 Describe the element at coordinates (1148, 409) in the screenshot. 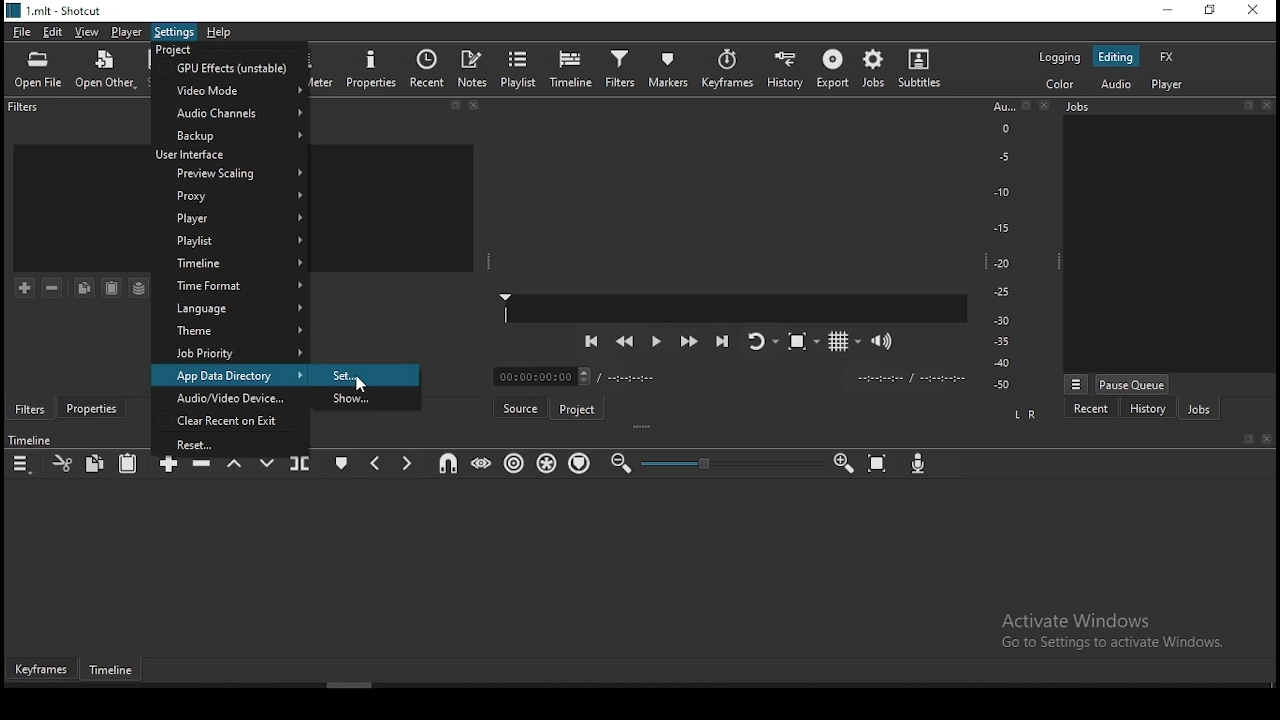

I see `history` at that location.